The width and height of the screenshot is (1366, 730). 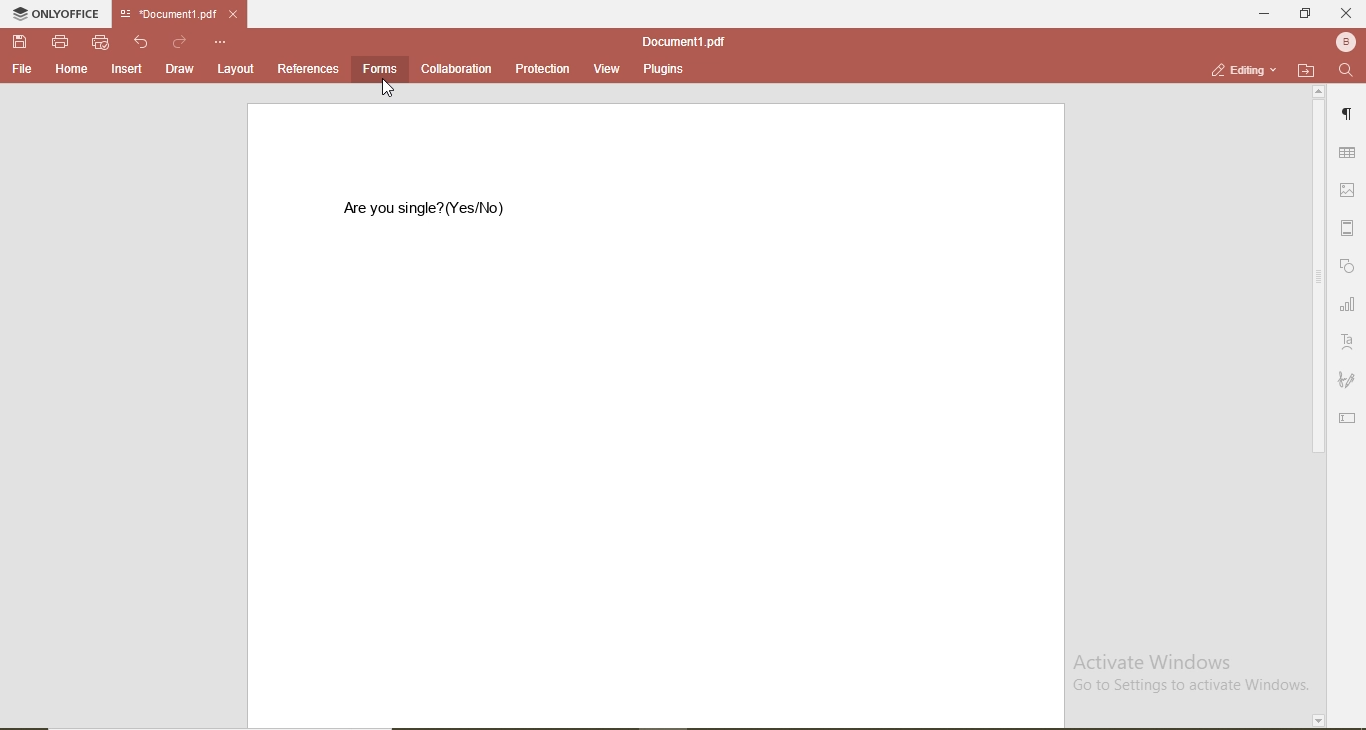 What do you see at coordinates (127, 71) in the screenshot?
I see `insert` at bounding box center [127, 71].